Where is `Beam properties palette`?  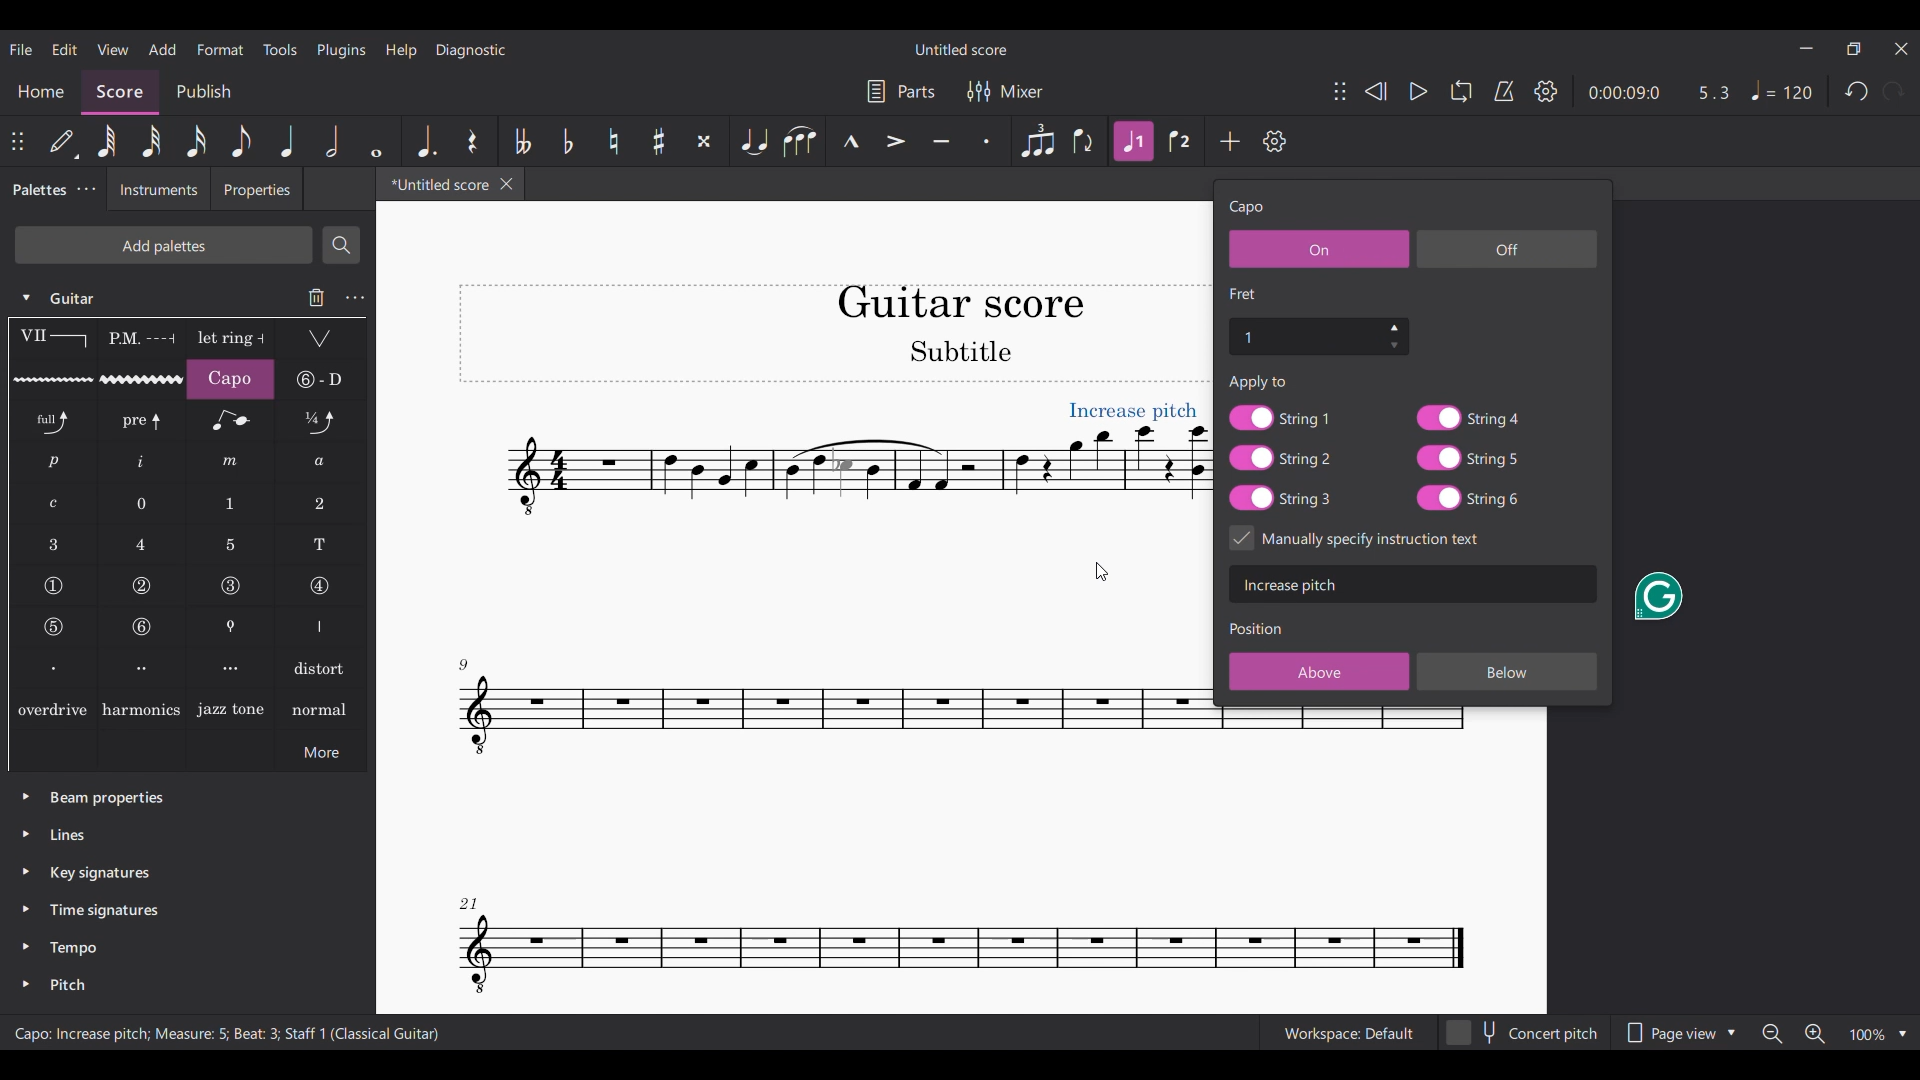 Beam properties palette is located at coordinates (107, 799).